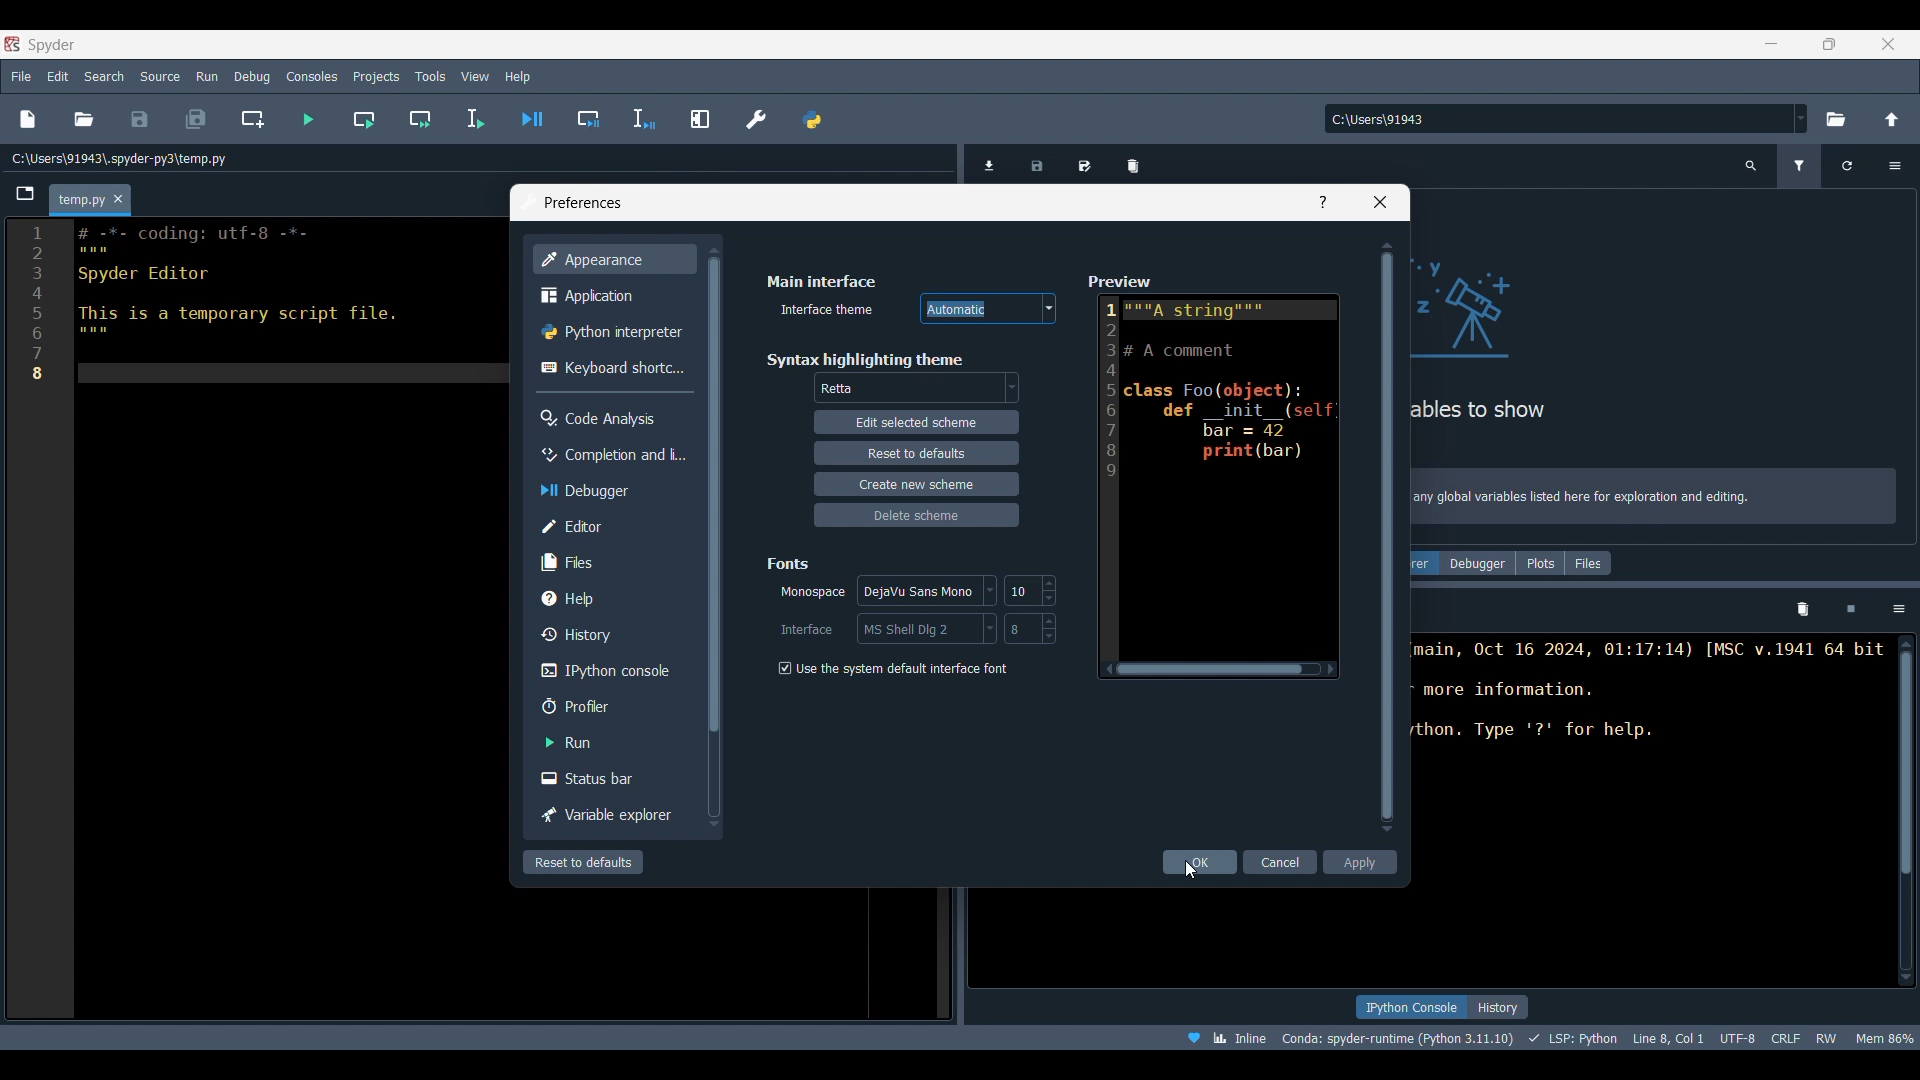 Image resolution: width=1920 pixels, height=1080 pixels. Describe the element at coordinates (1191, 871) in the screenshot. I see `Cursor clicking on Apply` at that location.